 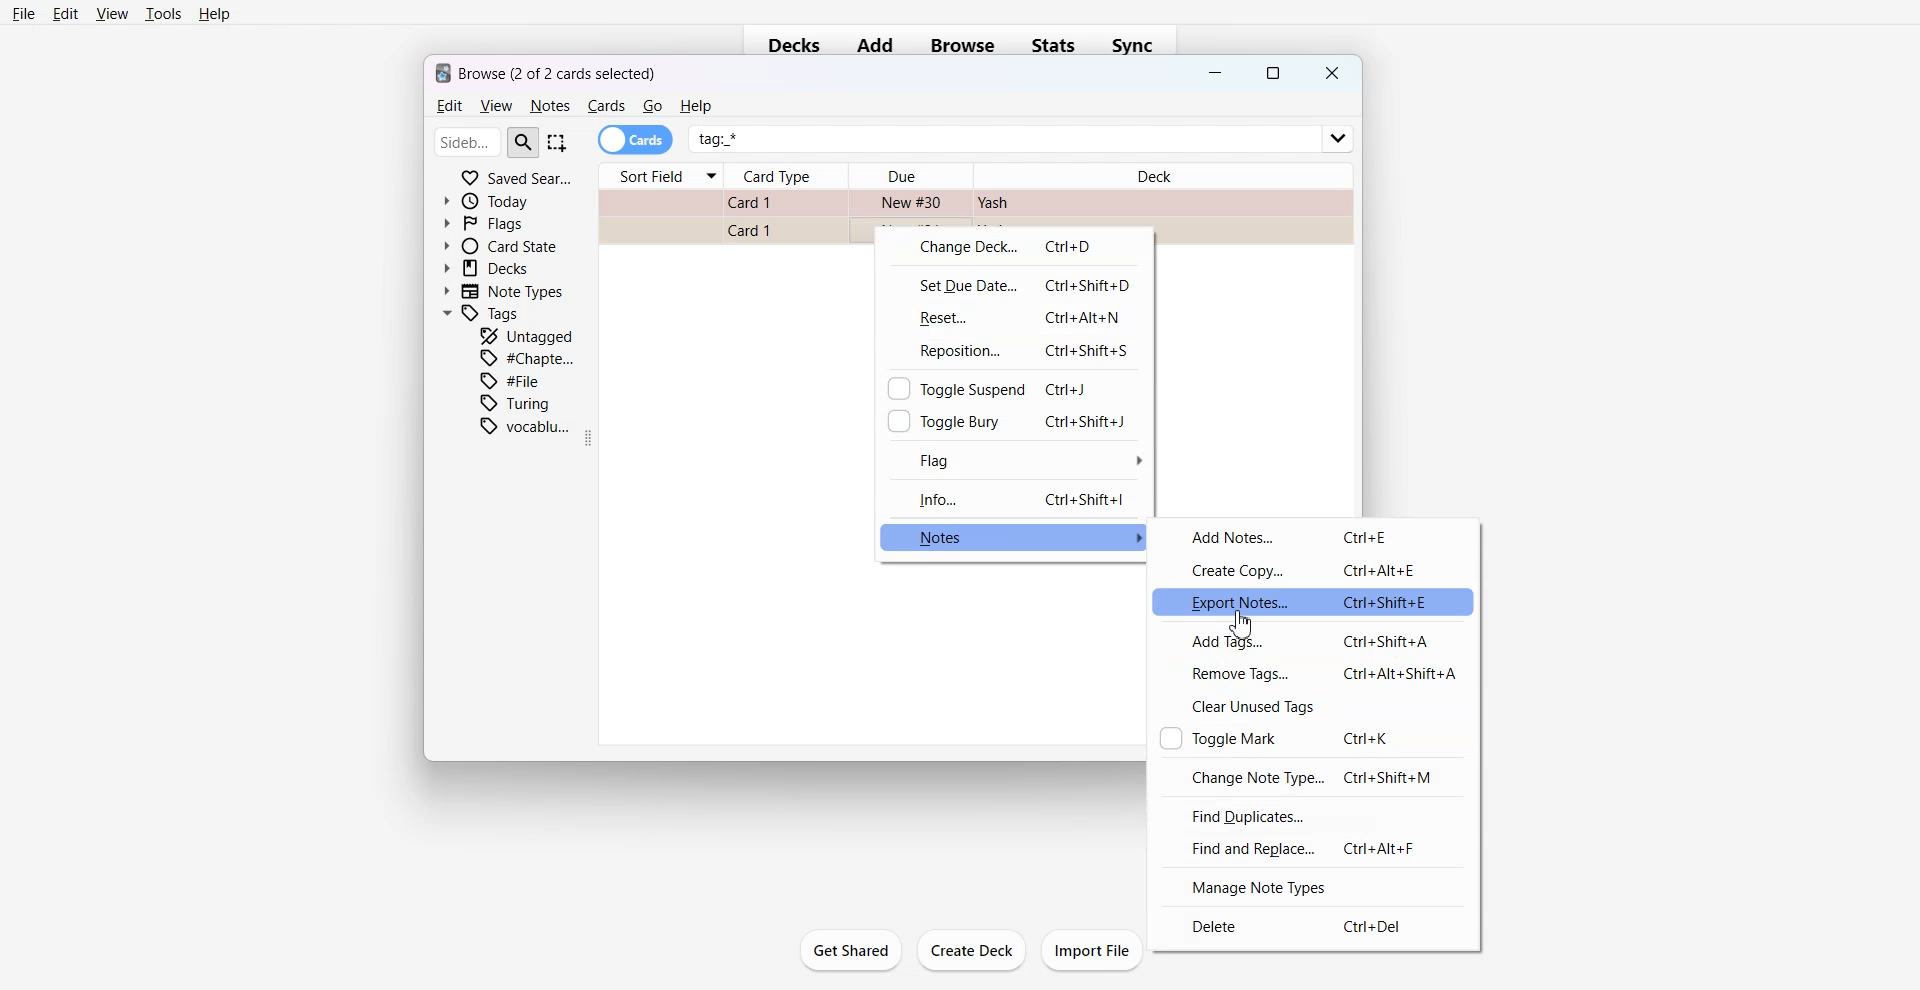 What do you see at coordinates (487, 141) in the screenshot?
I see `Search Bar` at bounding box center [487, 141].